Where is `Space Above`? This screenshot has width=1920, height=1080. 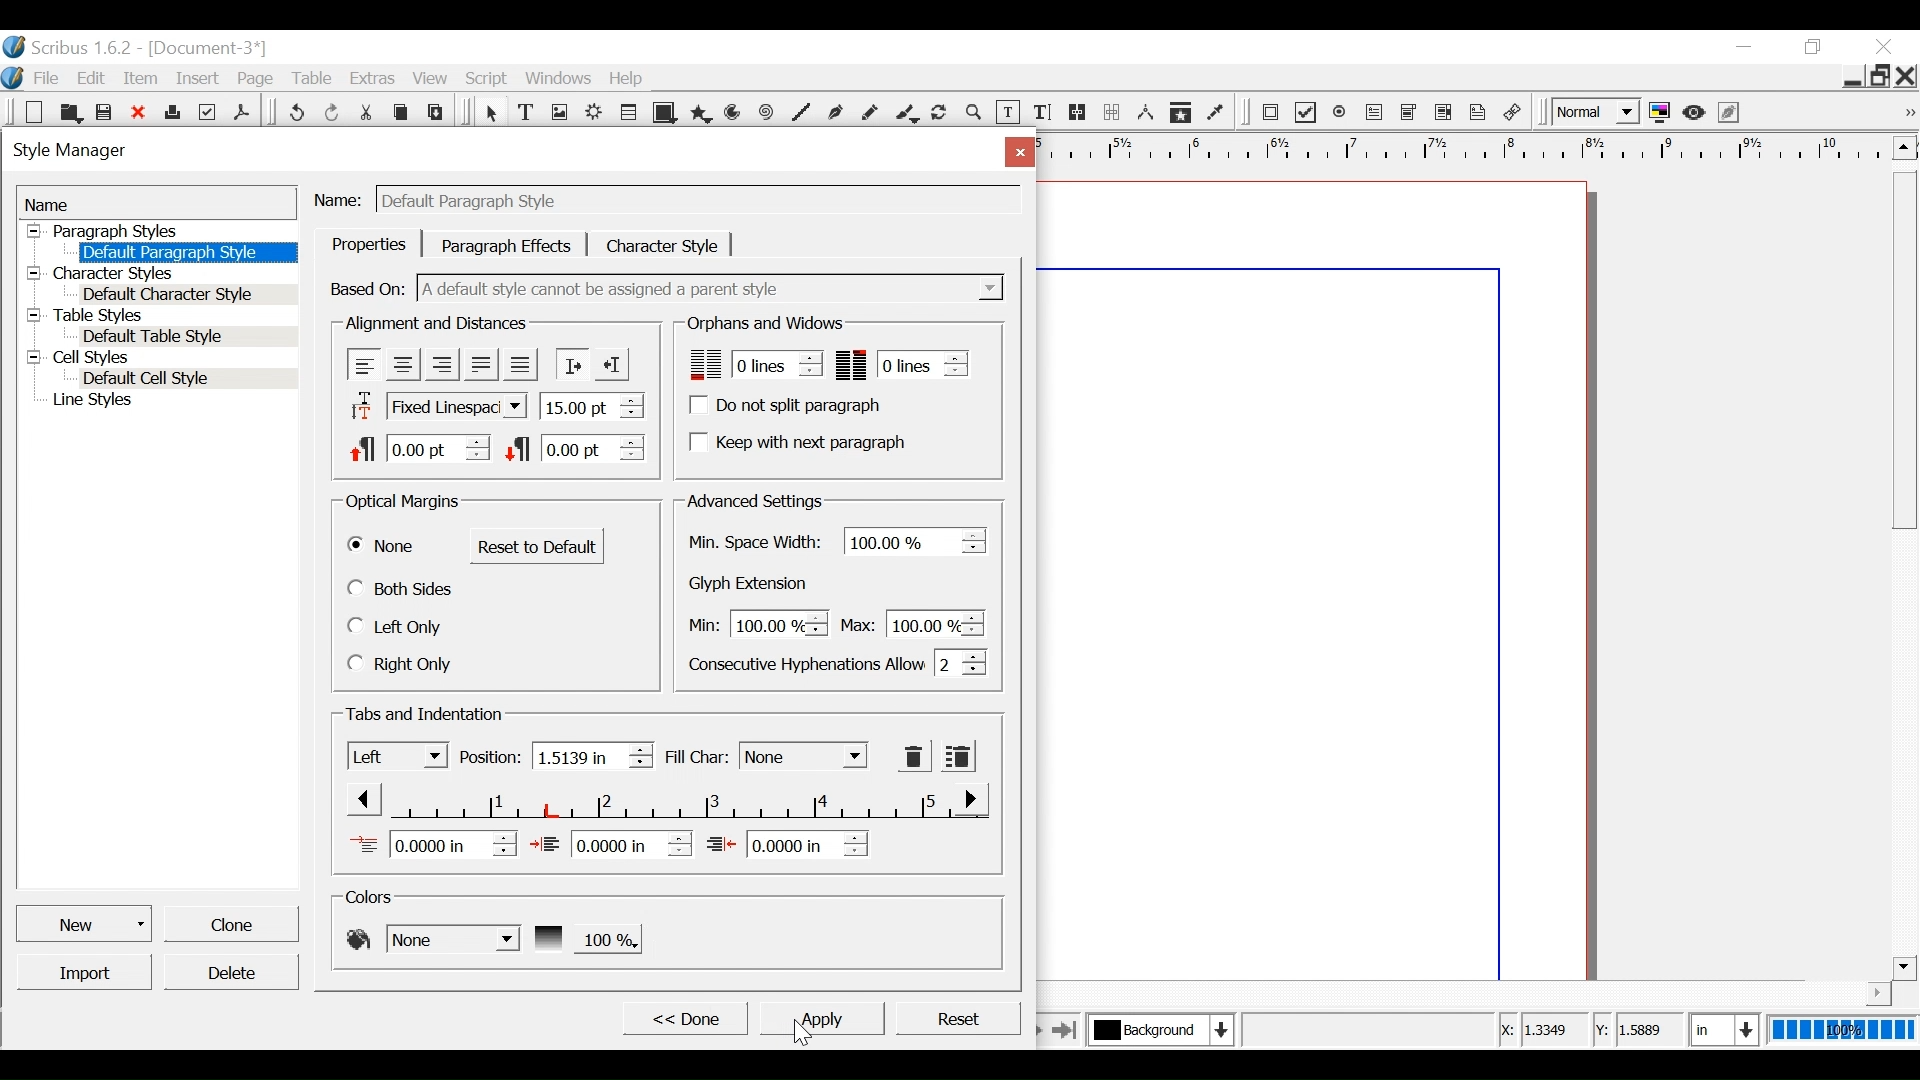
Space Above is located at coordinates (419, 446).